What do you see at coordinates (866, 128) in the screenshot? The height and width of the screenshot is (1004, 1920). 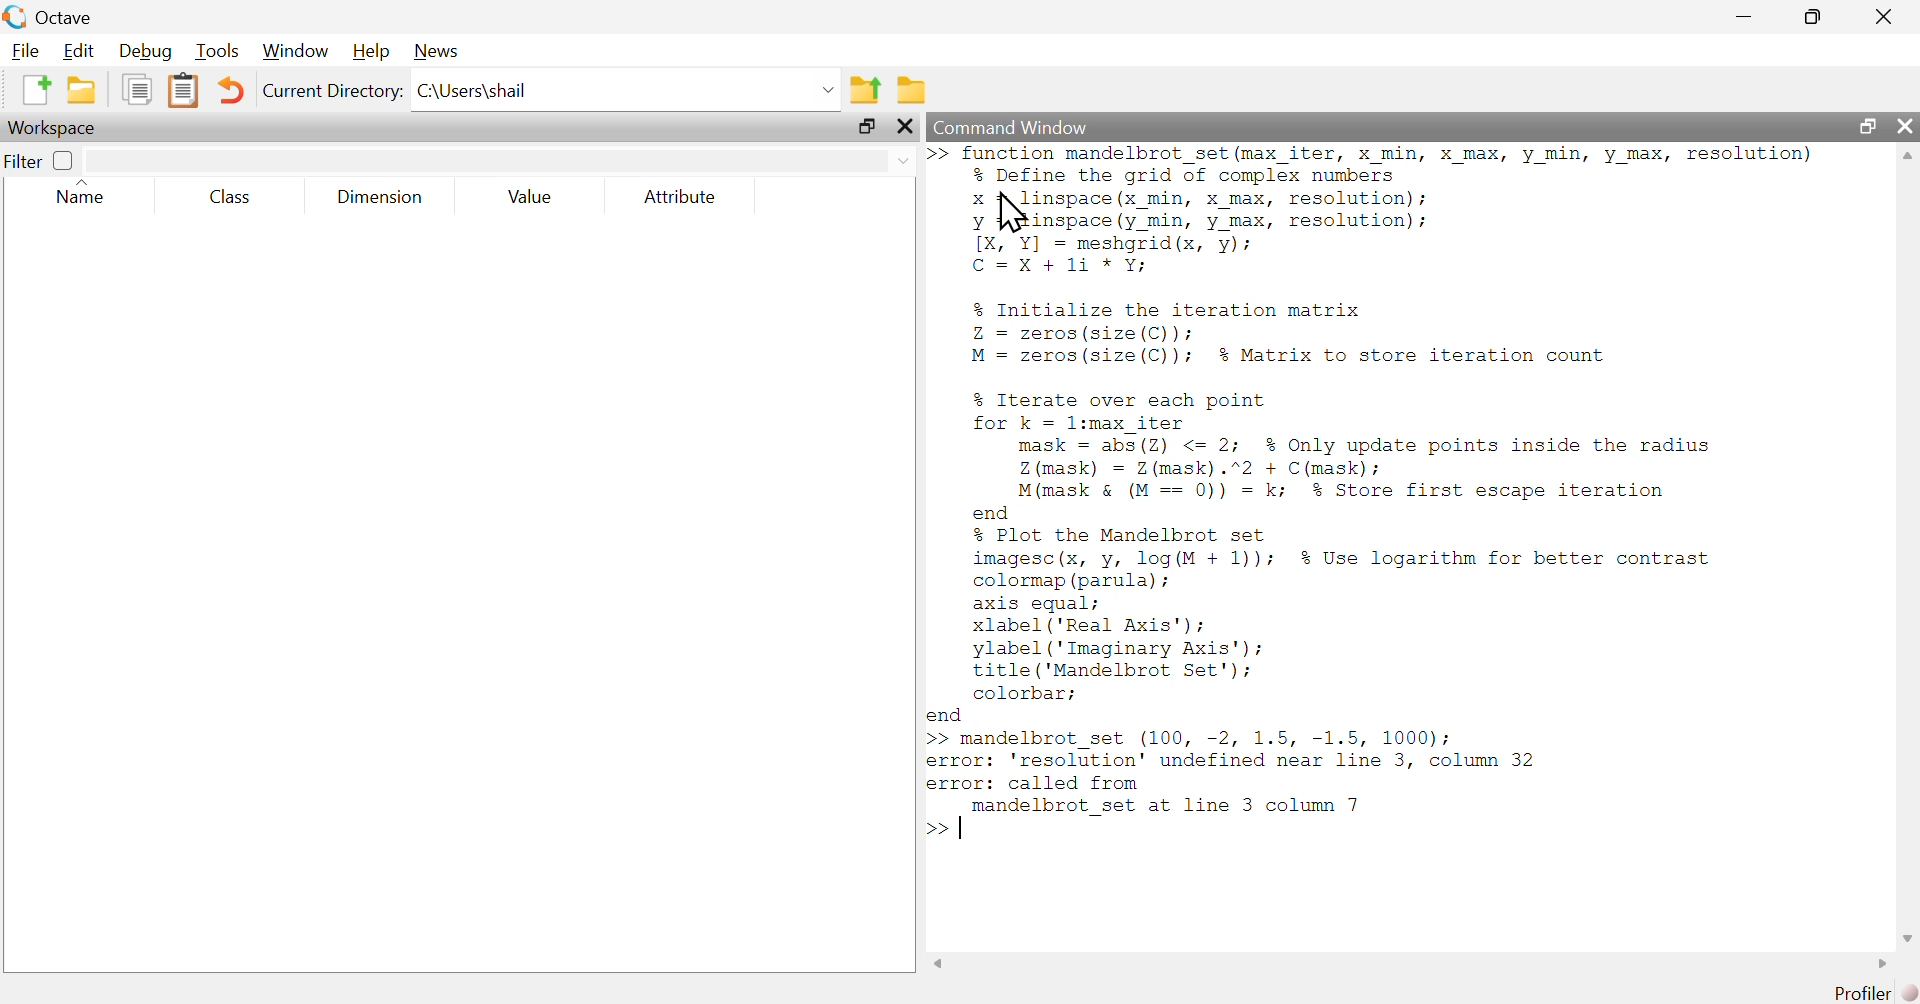 I see `maximize` at bounding box center [866, 128].